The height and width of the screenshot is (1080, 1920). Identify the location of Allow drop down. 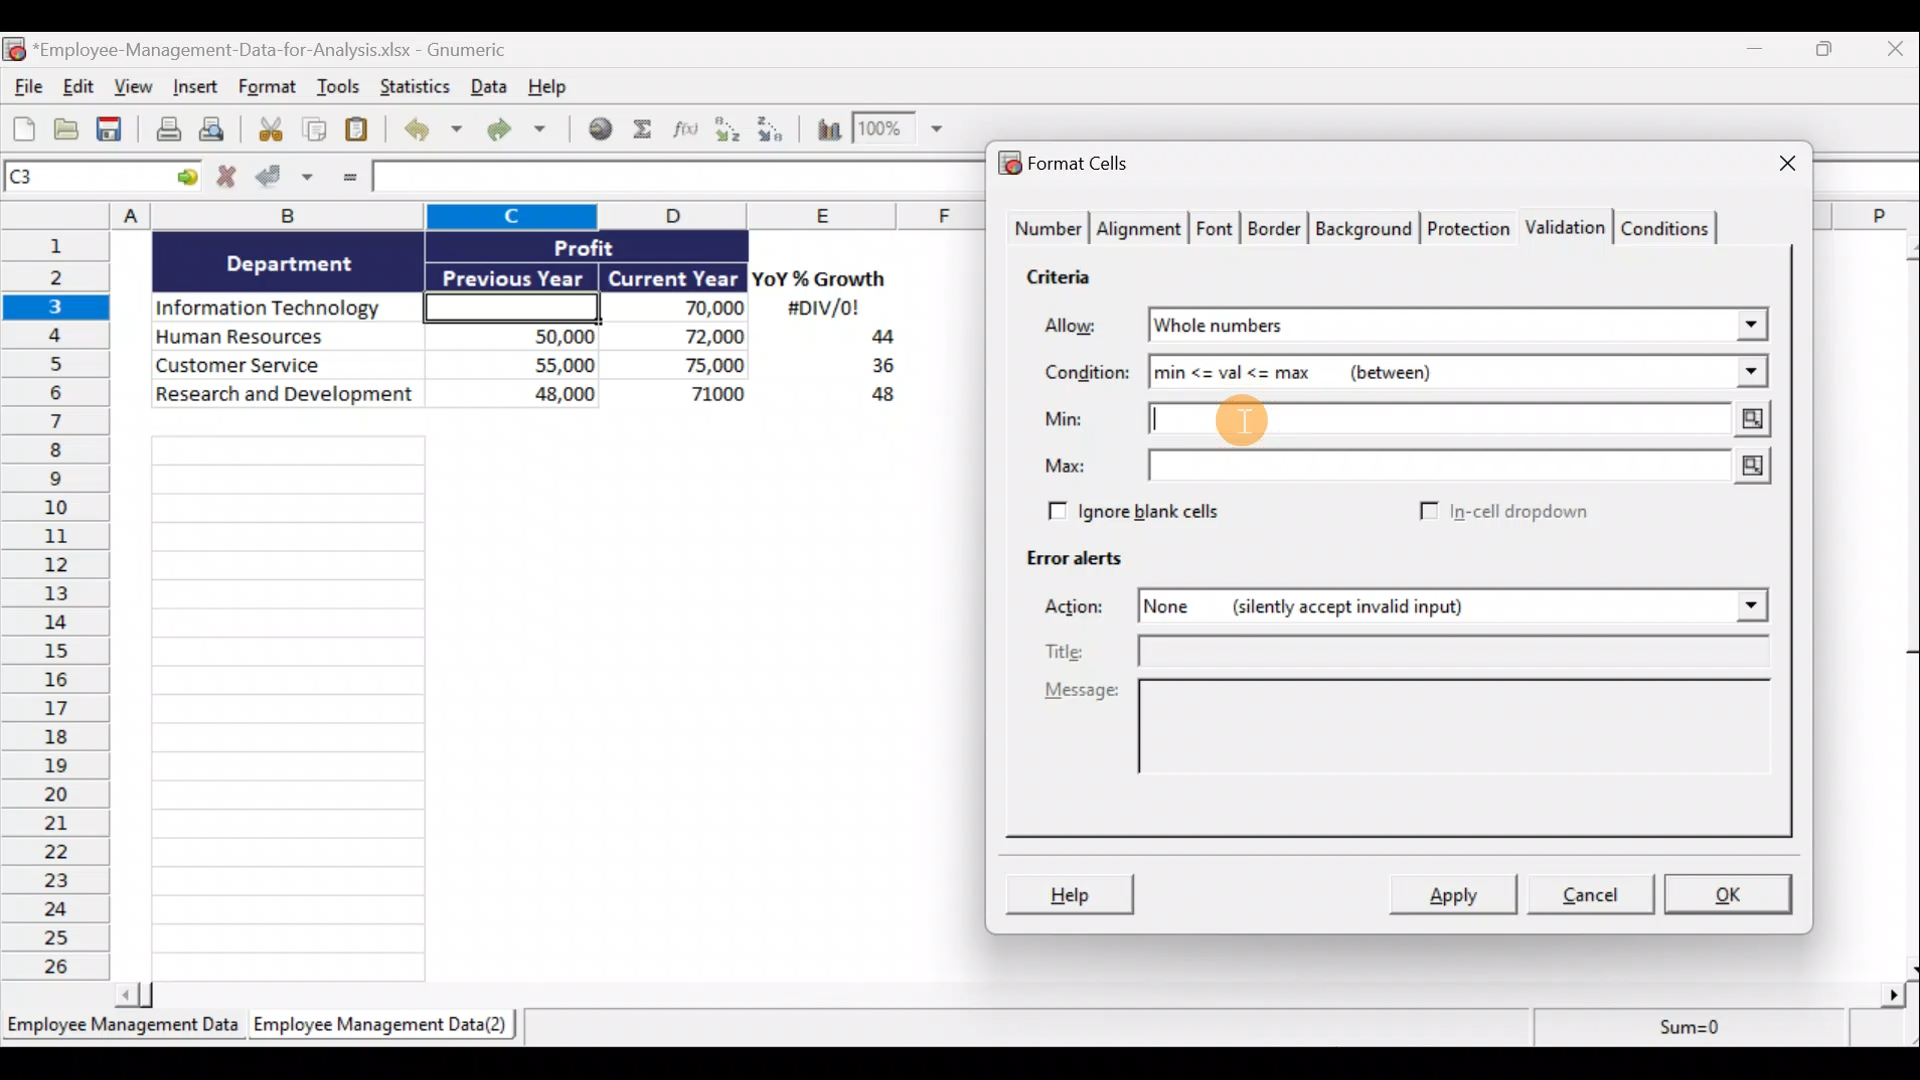
(1747, 319).